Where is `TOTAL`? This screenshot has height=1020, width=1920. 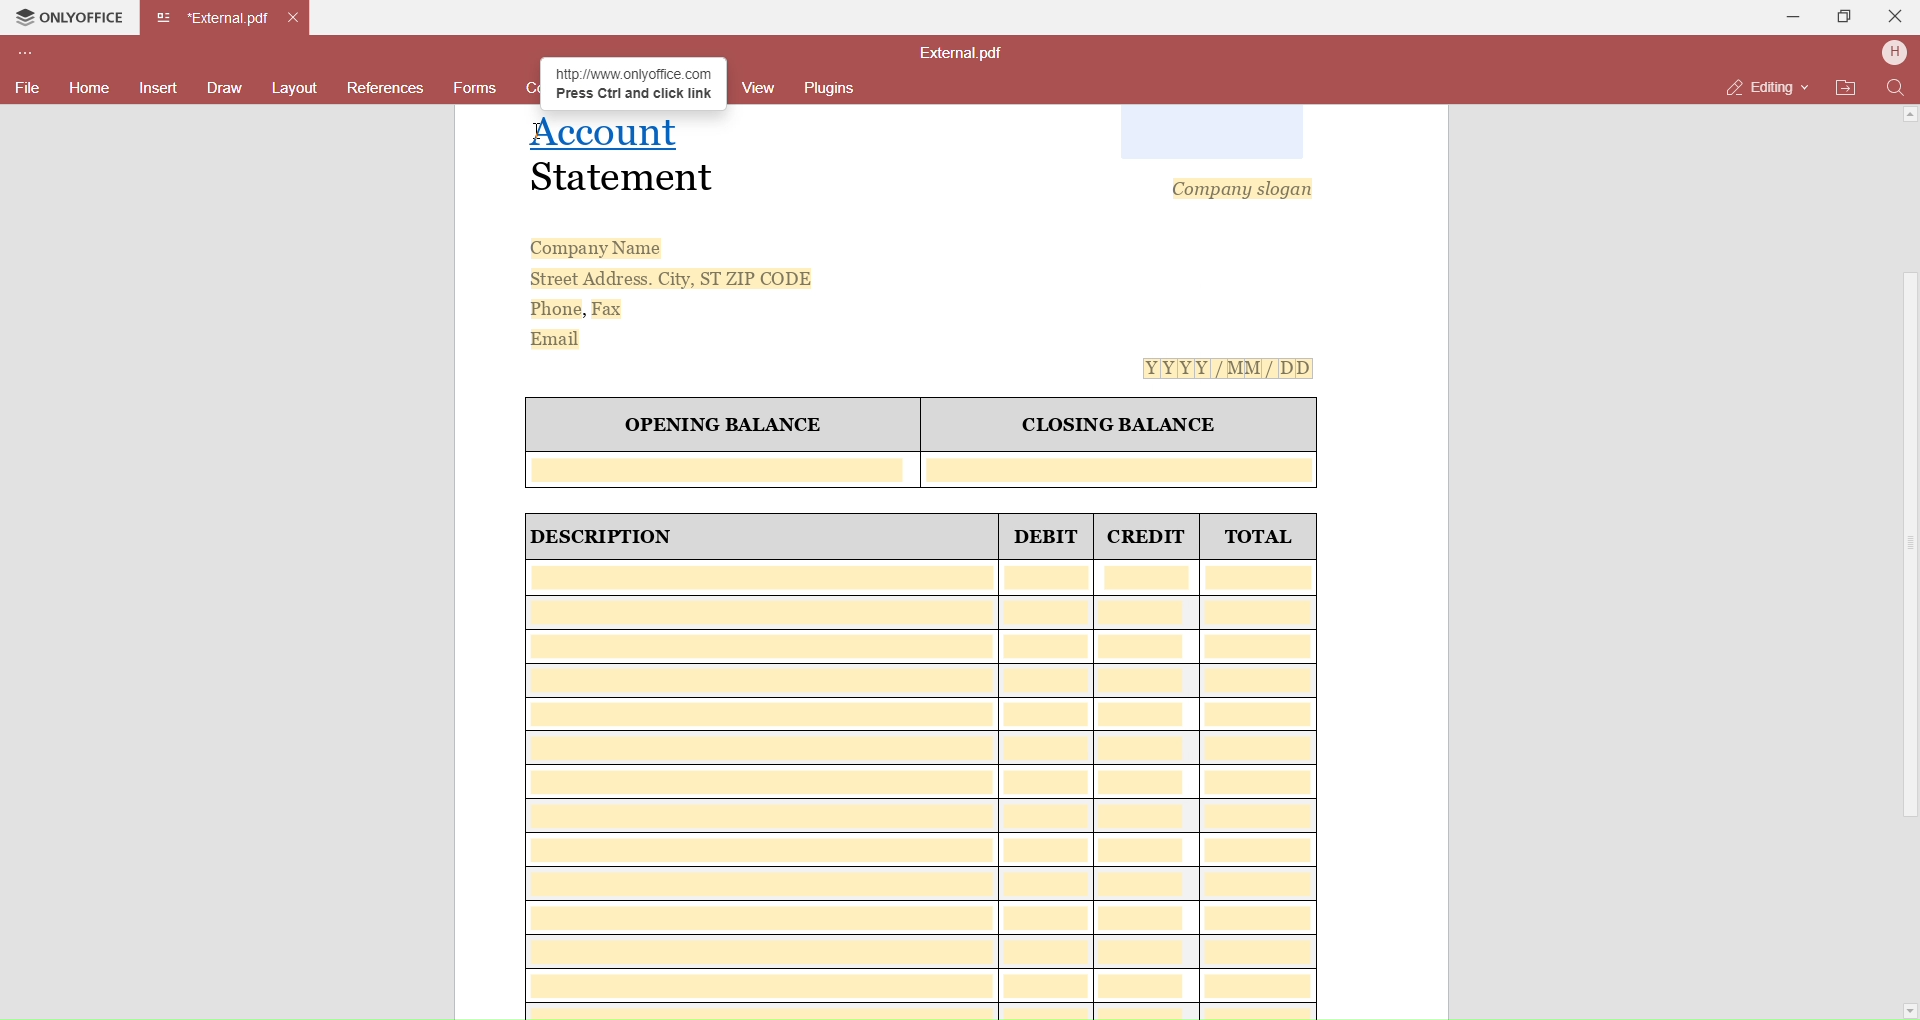
TOTAL is located at coordinates (1258, 537).